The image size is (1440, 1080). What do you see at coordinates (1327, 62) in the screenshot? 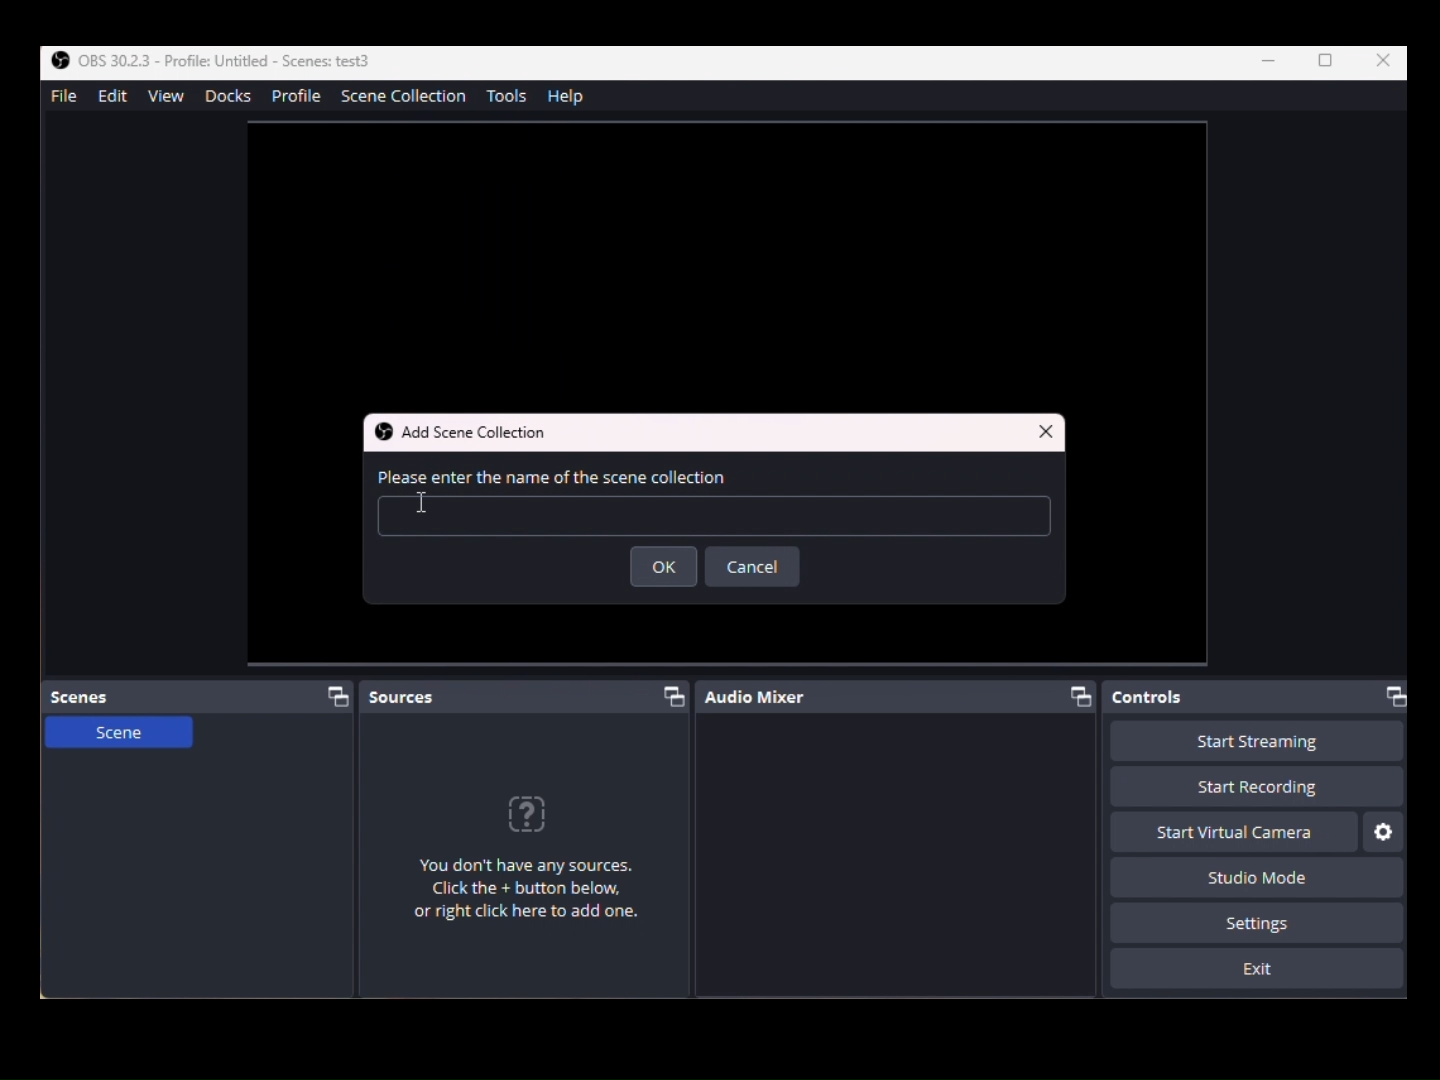
I see `Box` at bounding box center [1327, 62].